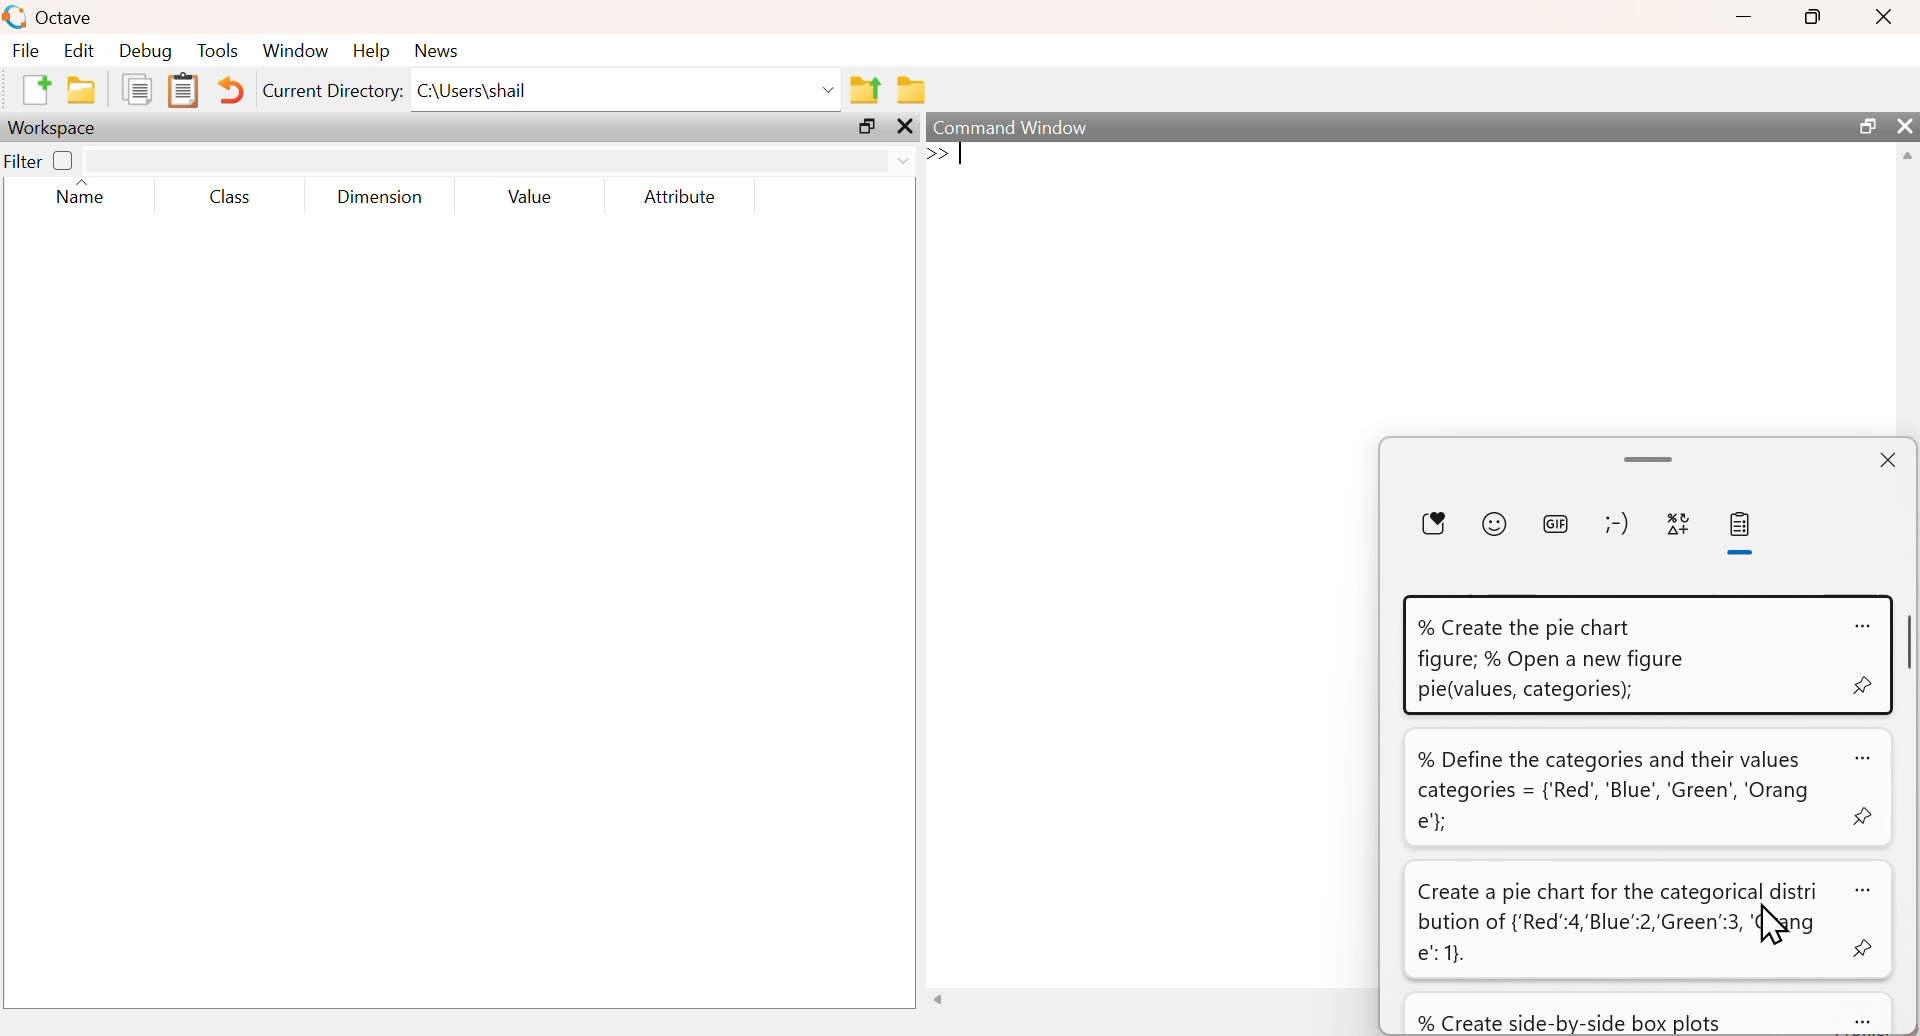 The width and height of the screenshot is (1920, 1036). Describe the element at coordinates (1892, 459) in the screenshot. I see `close` at that location.